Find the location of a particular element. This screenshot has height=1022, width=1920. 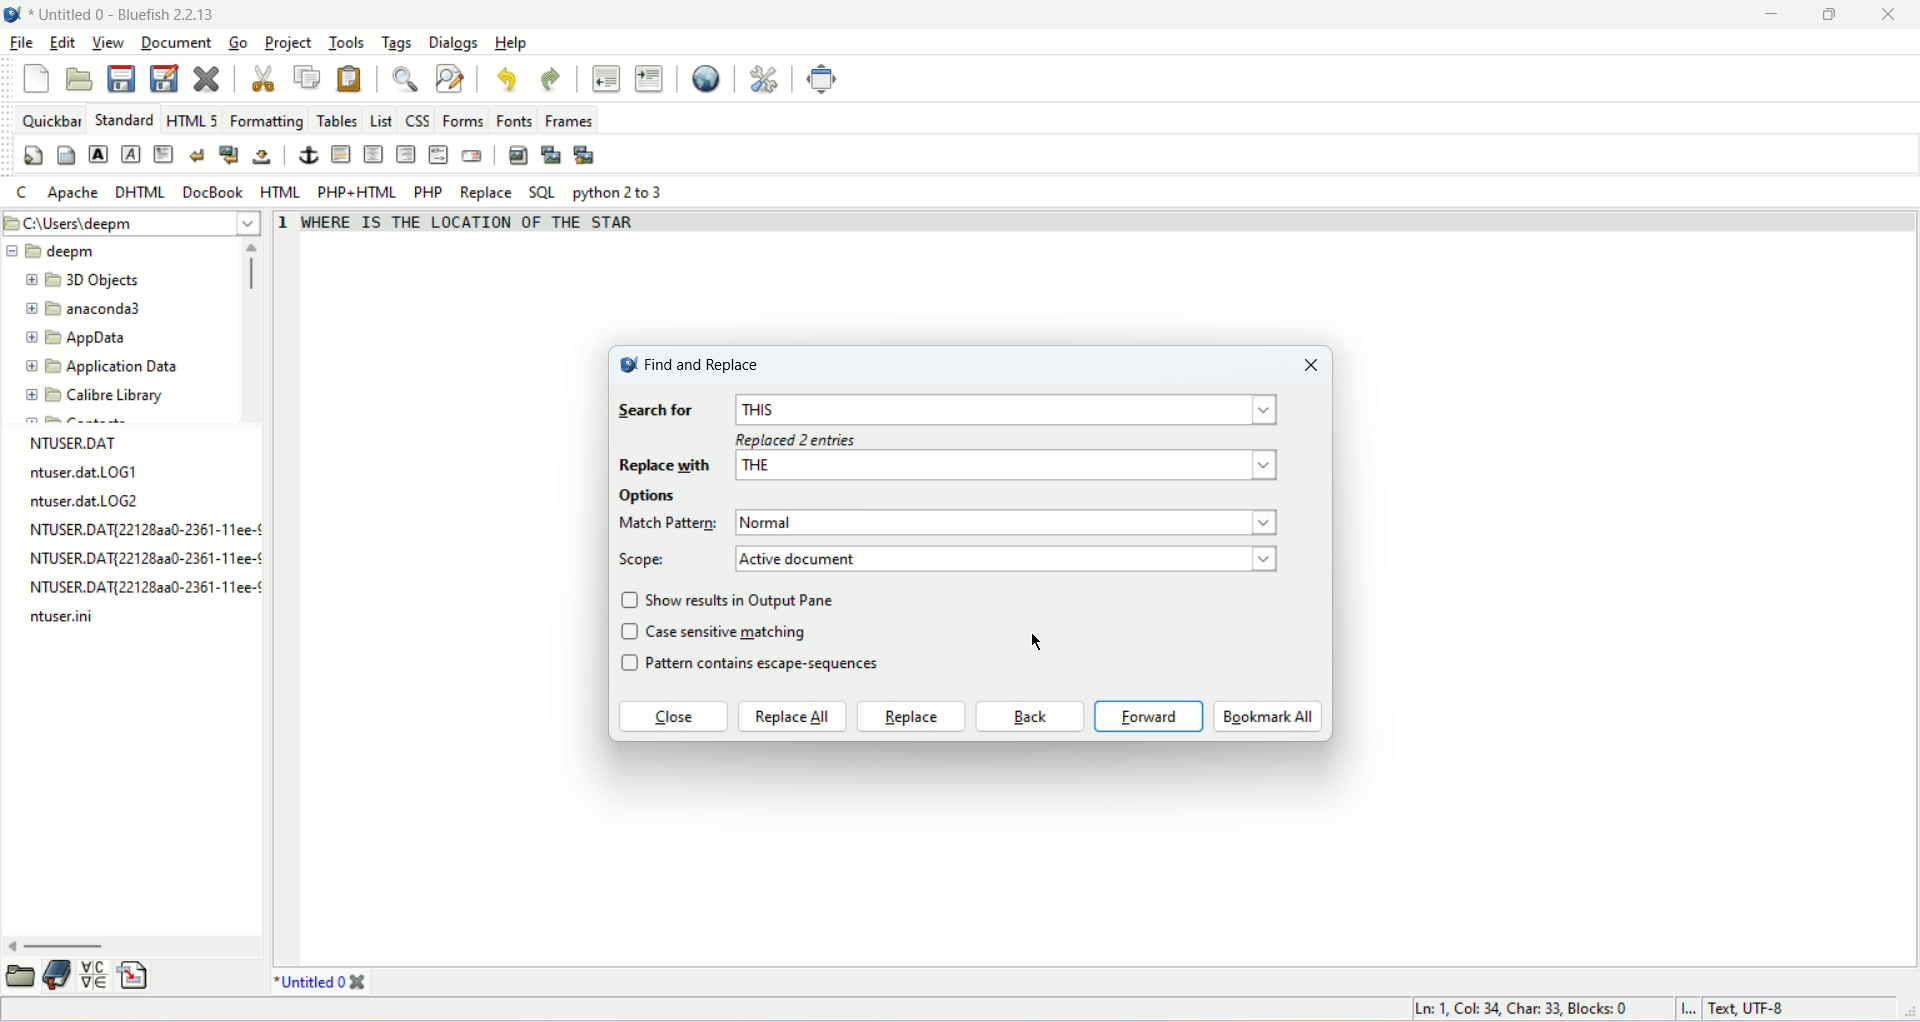

tools is located at coordinates (343, 44).